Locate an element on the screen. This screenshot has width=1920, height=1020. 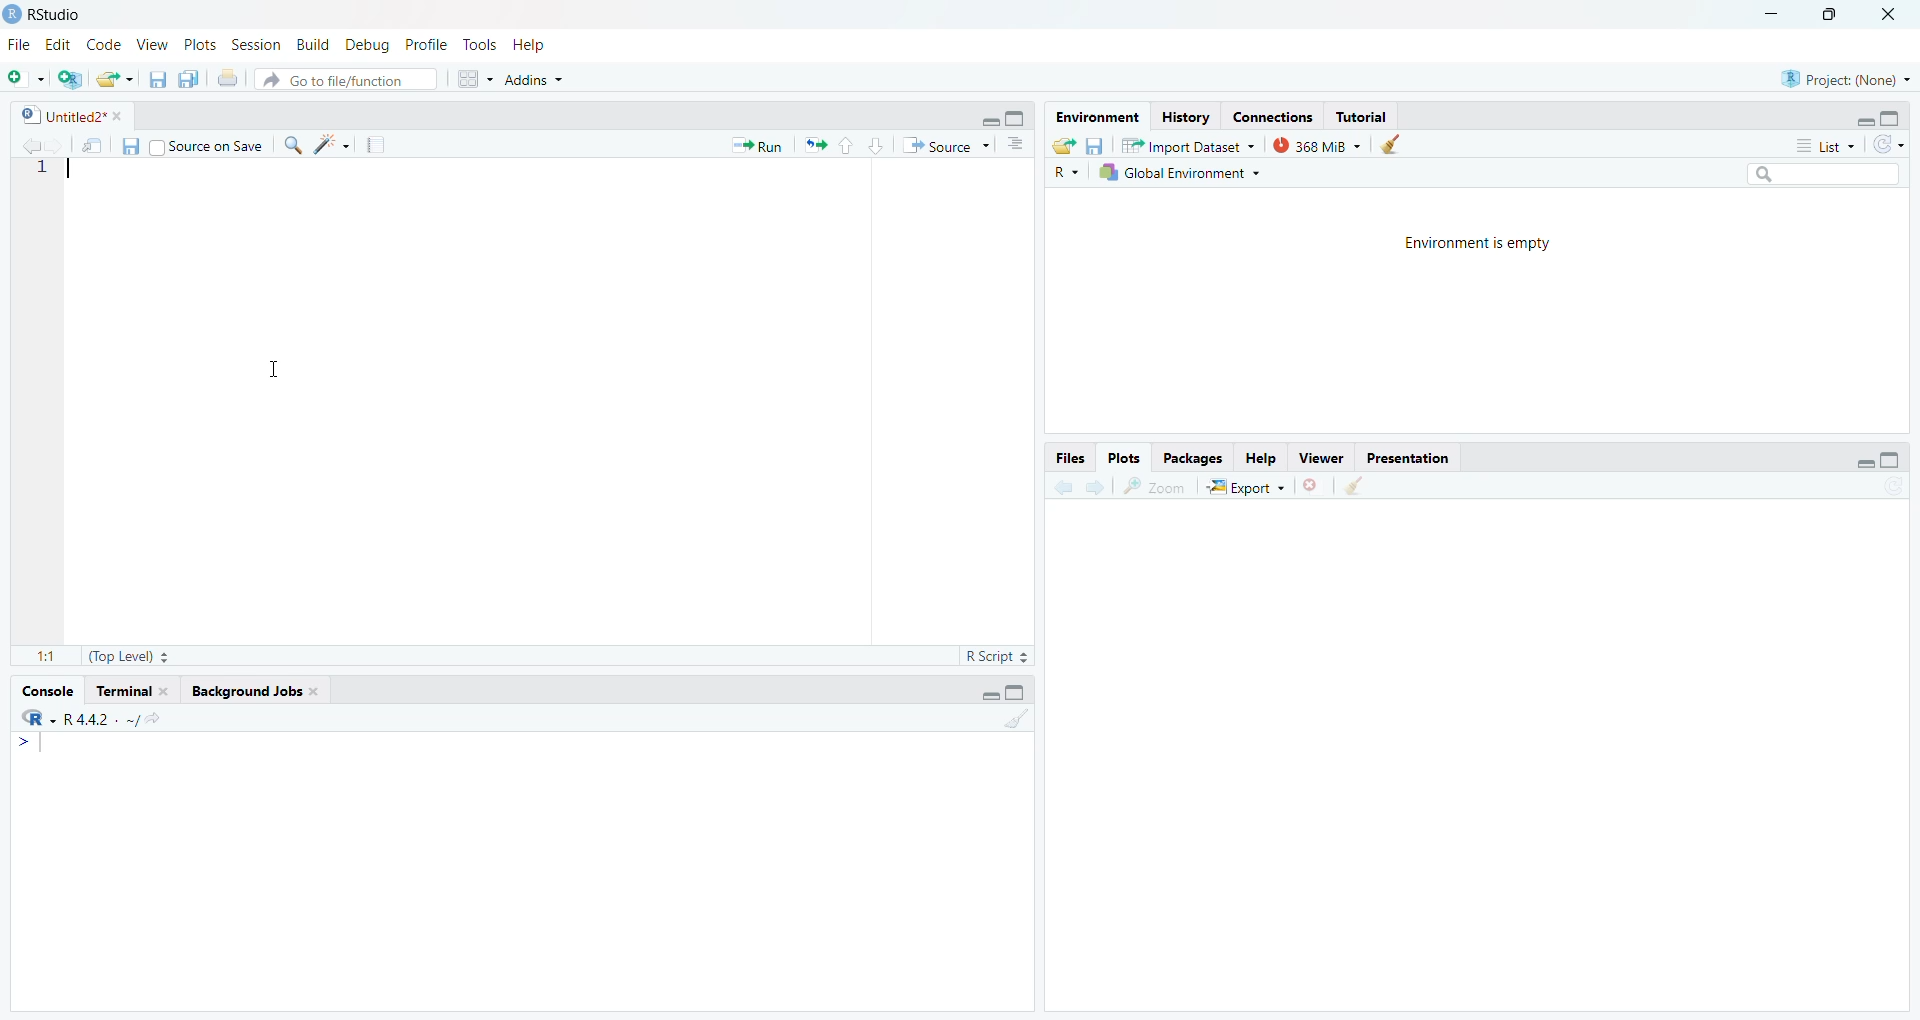
back is located at coordinates (23, 145).